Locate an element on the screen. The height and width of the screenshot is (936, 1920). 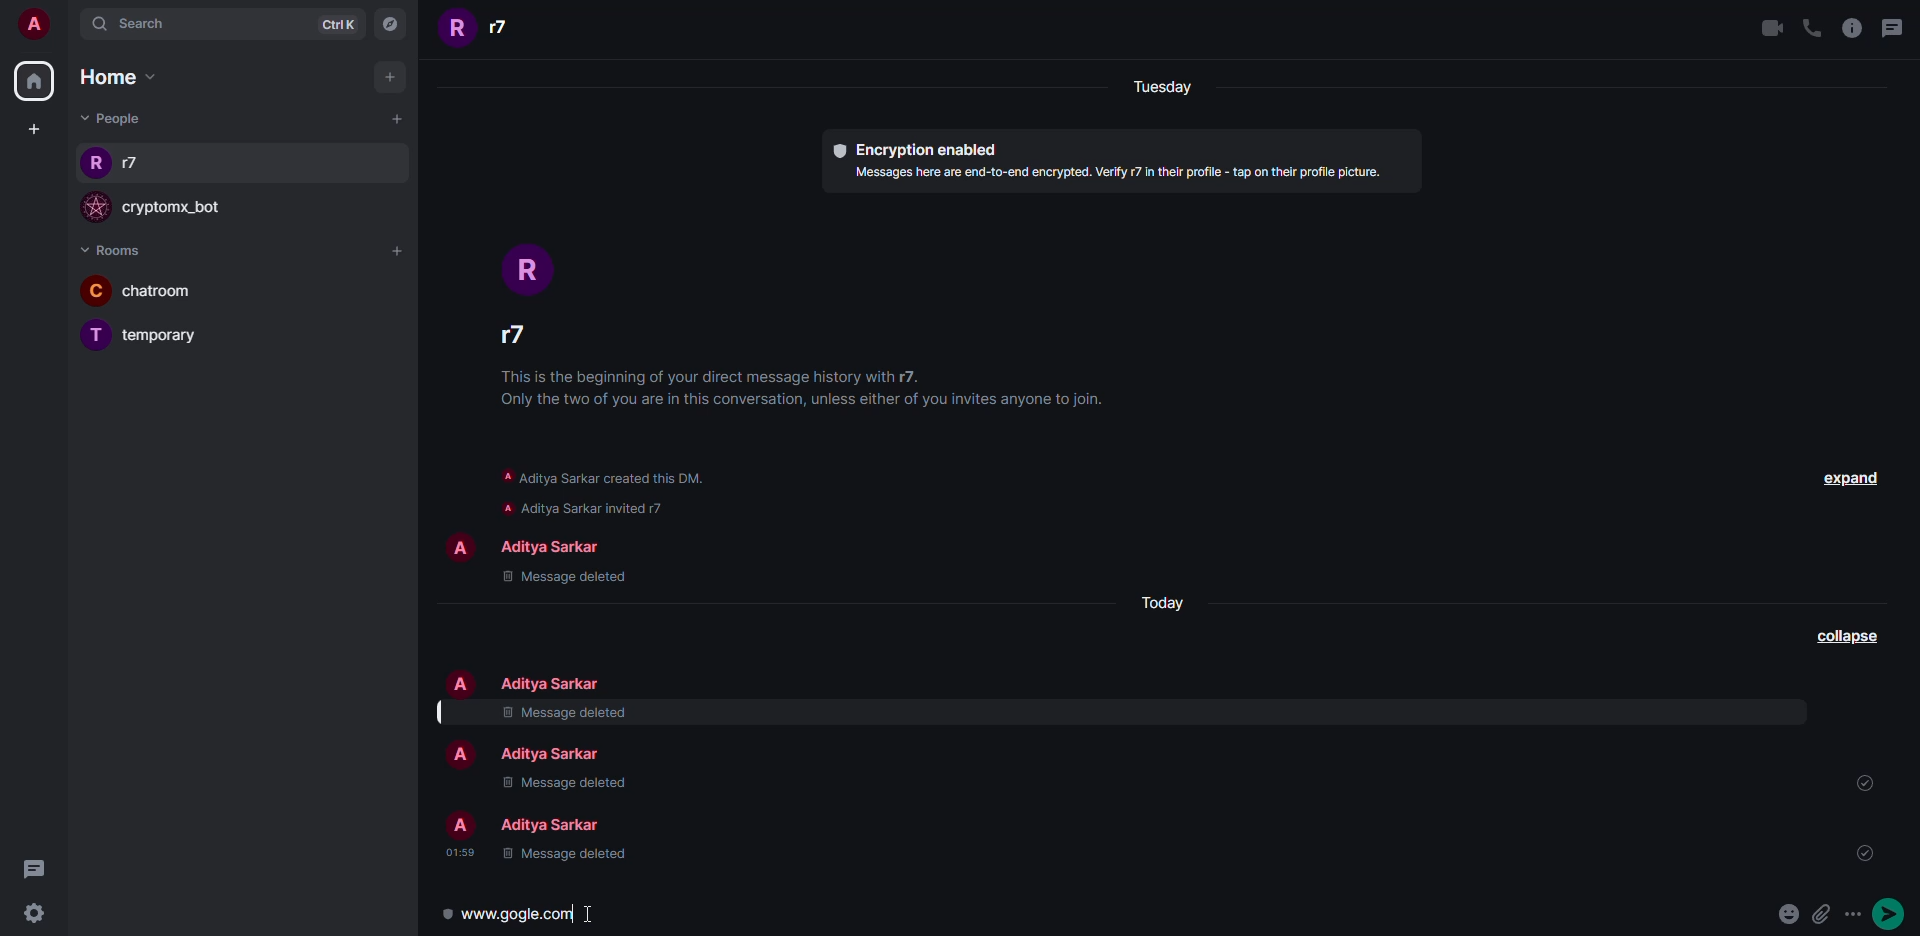
profile is located at coordinates (97, 336).